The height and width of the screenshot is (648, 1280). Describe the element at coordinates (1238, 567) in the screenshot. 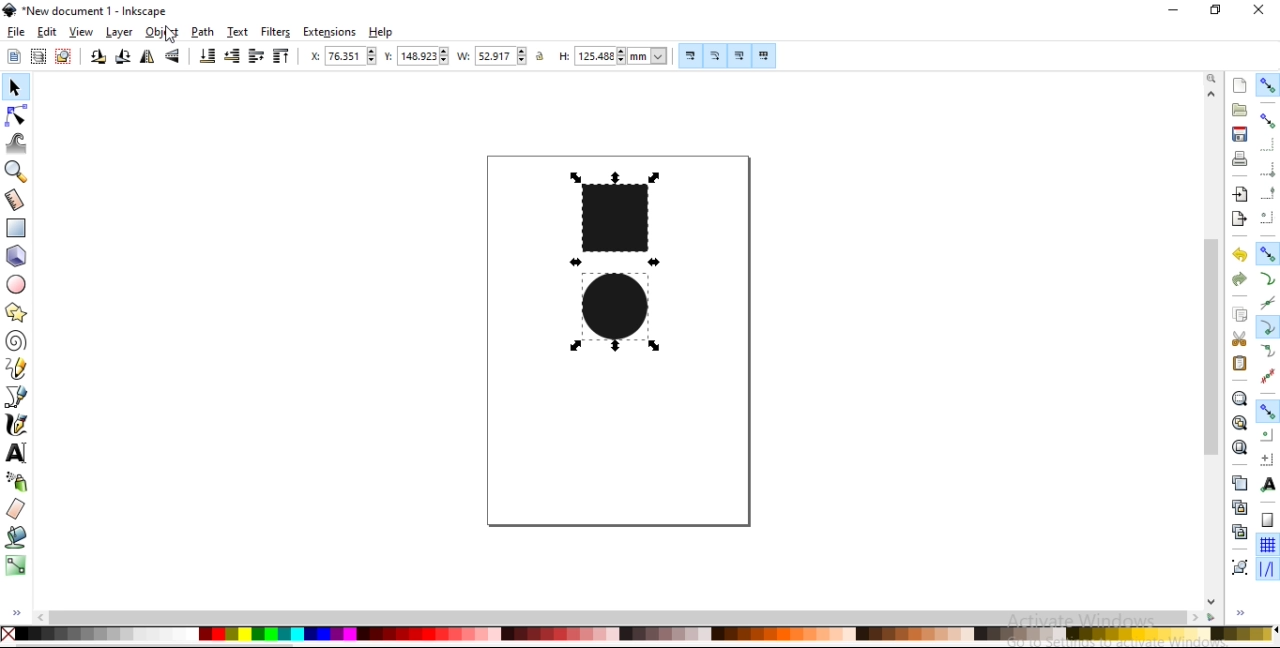

I see `group objects` at that location.